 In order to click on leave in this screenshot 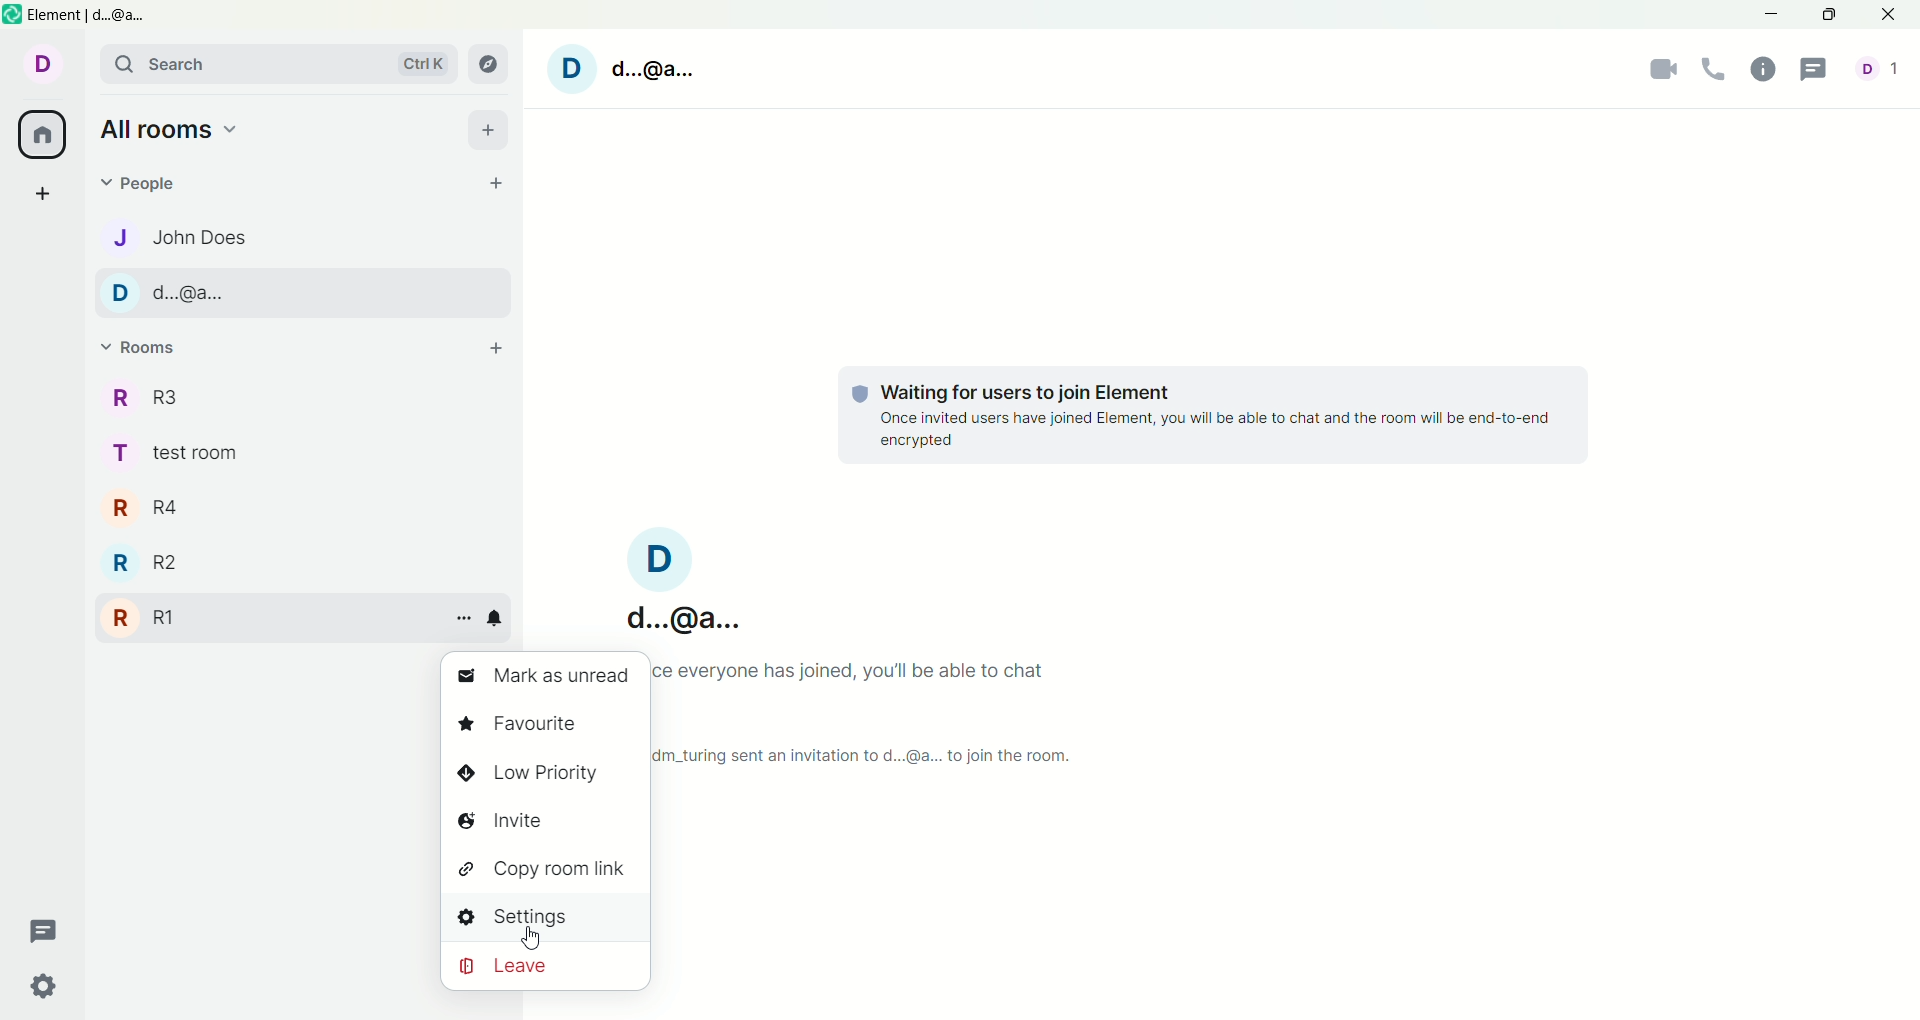, I will do `click(548, 967)`.